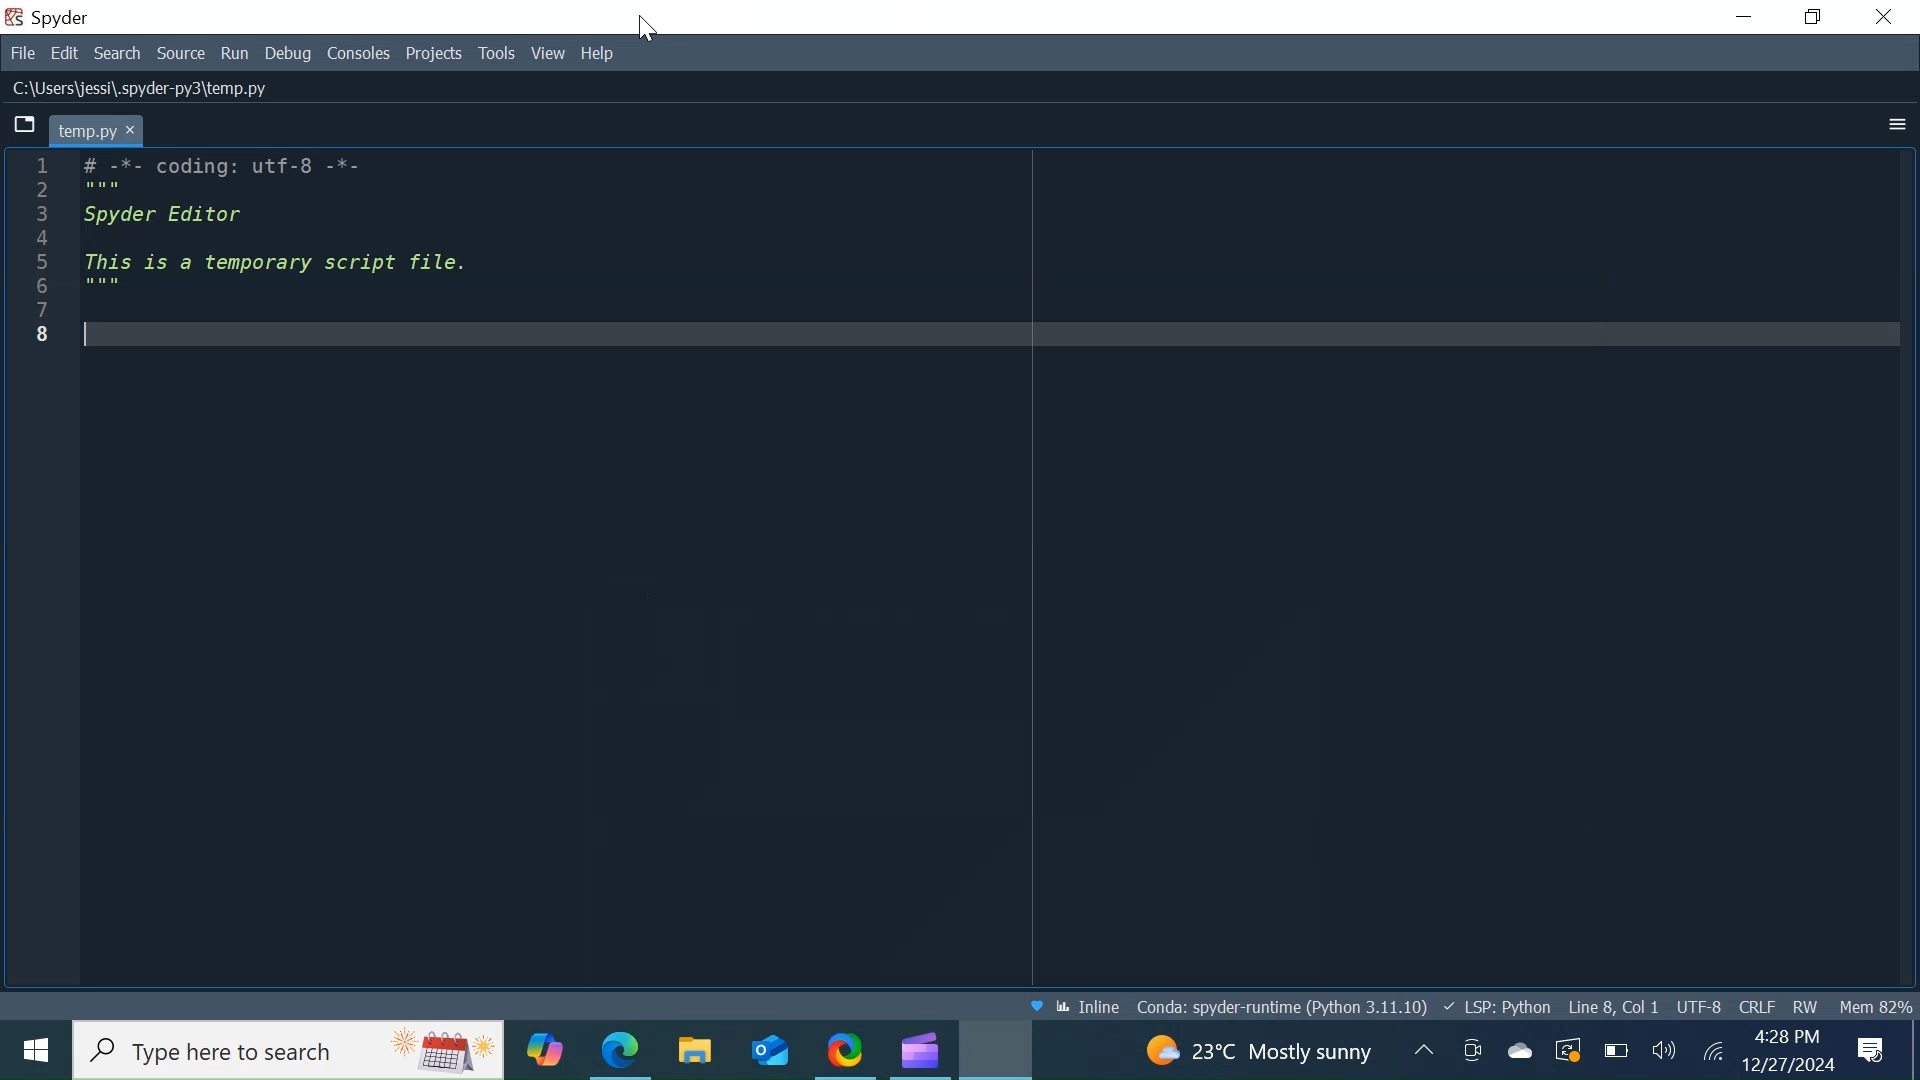 This screenshot has width=1920, height=1080. I want to click on Speaker, so click(1663, 1051).